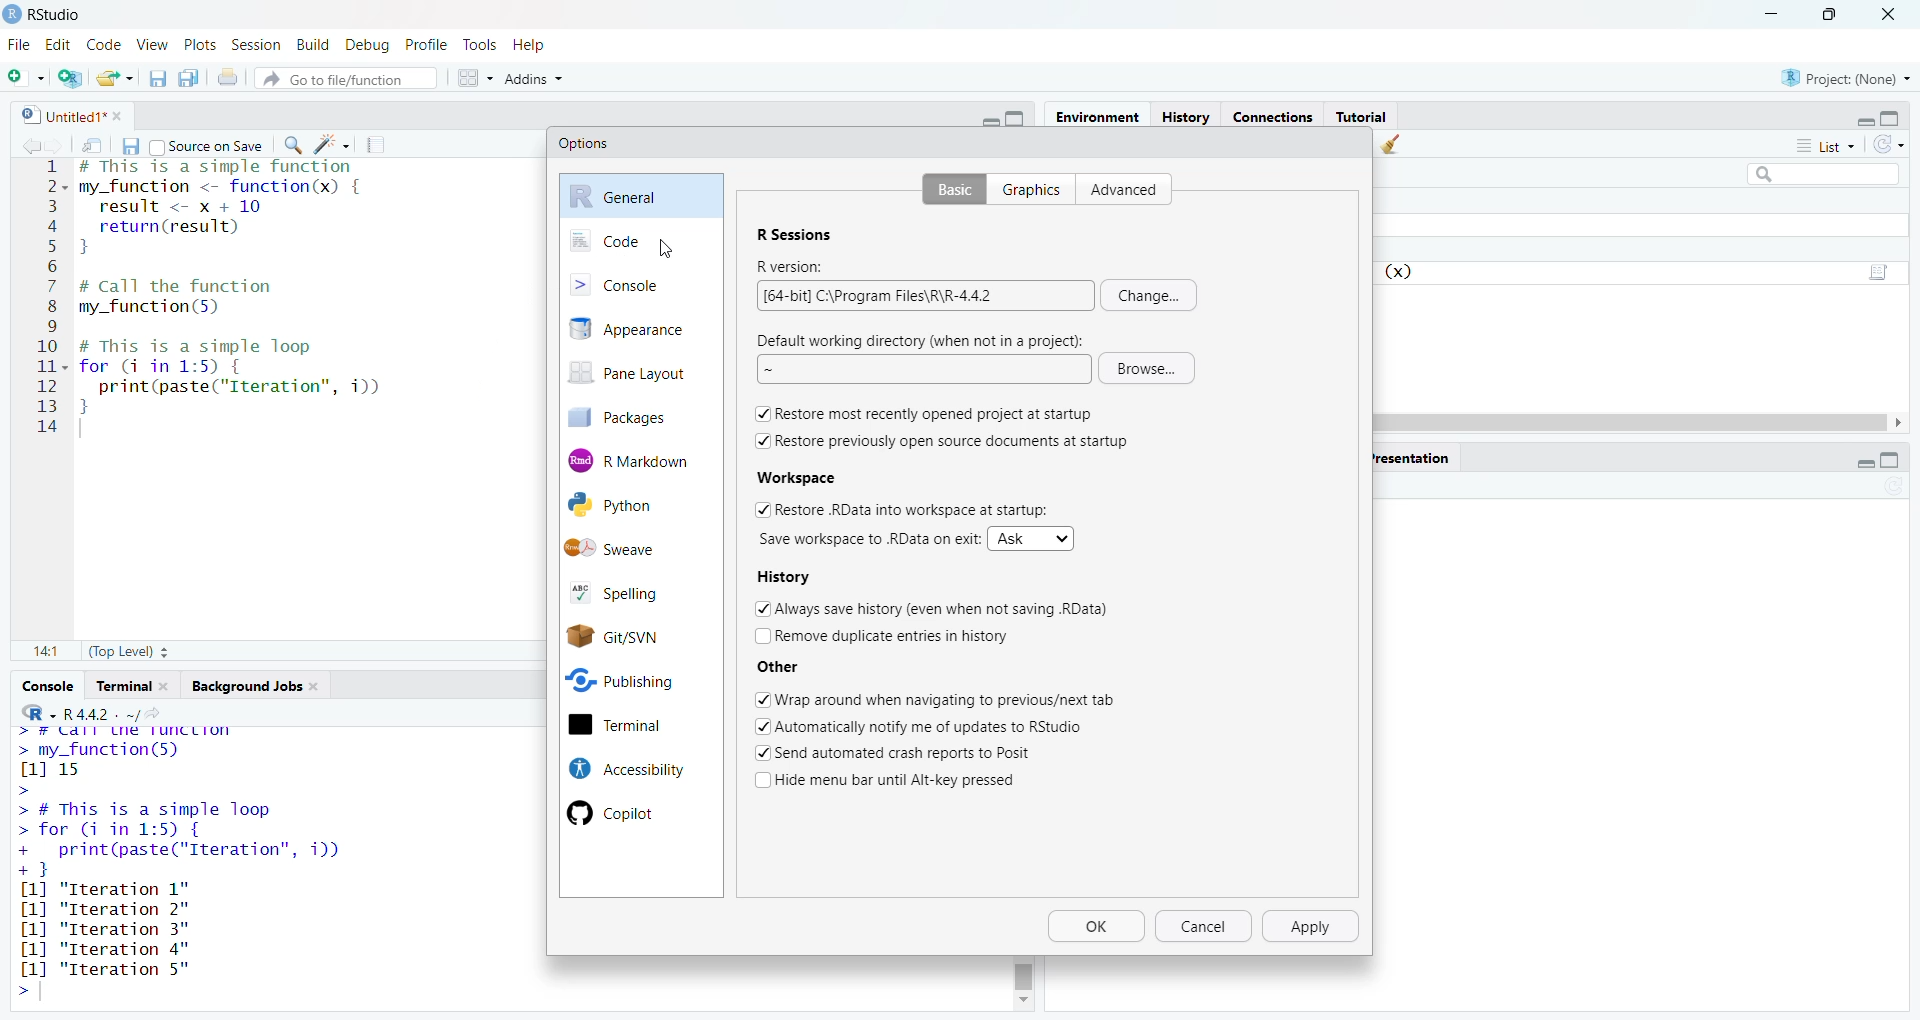 This screenshot has width=1920, height=1020. I want to click on Git/SVN, so click(639, 635).